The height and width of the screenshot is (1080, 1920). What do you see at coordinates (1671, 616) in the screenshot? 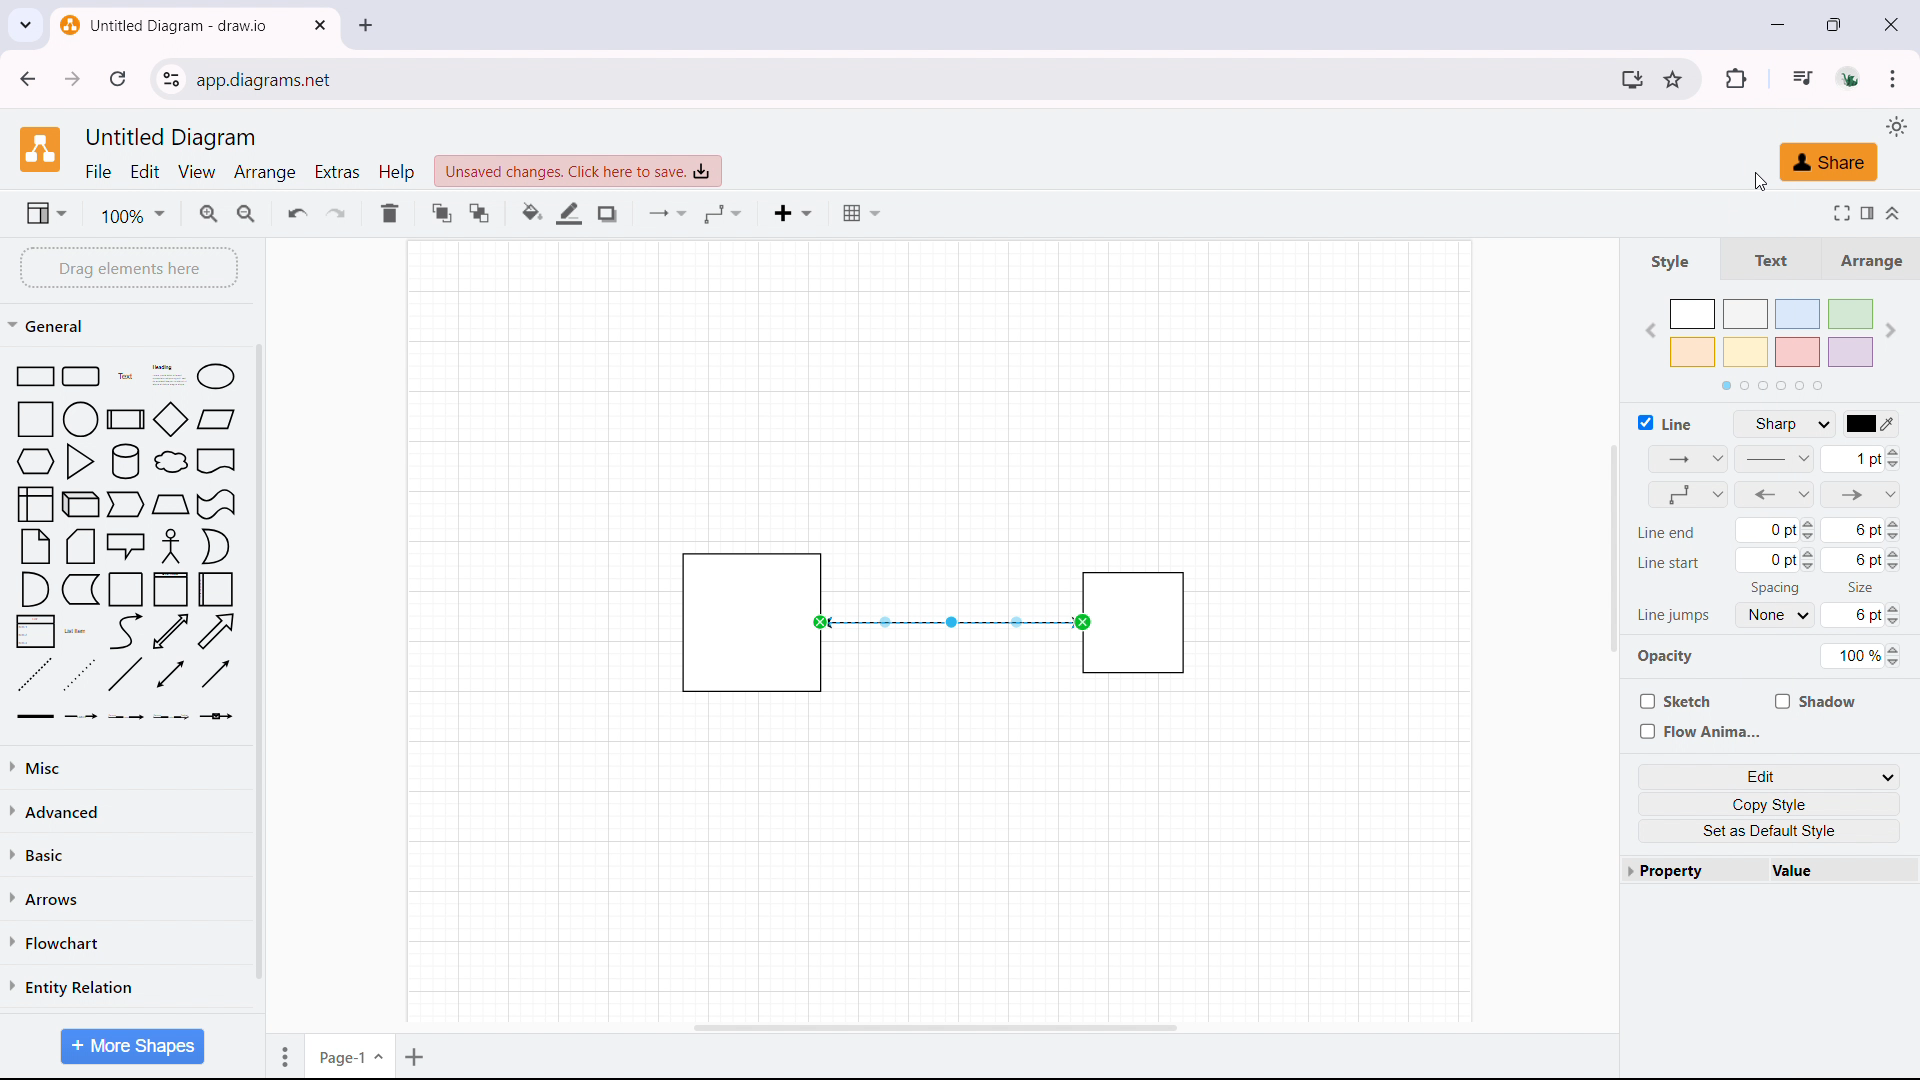
I see `Line jumps` at bounding box center [1671, 616].